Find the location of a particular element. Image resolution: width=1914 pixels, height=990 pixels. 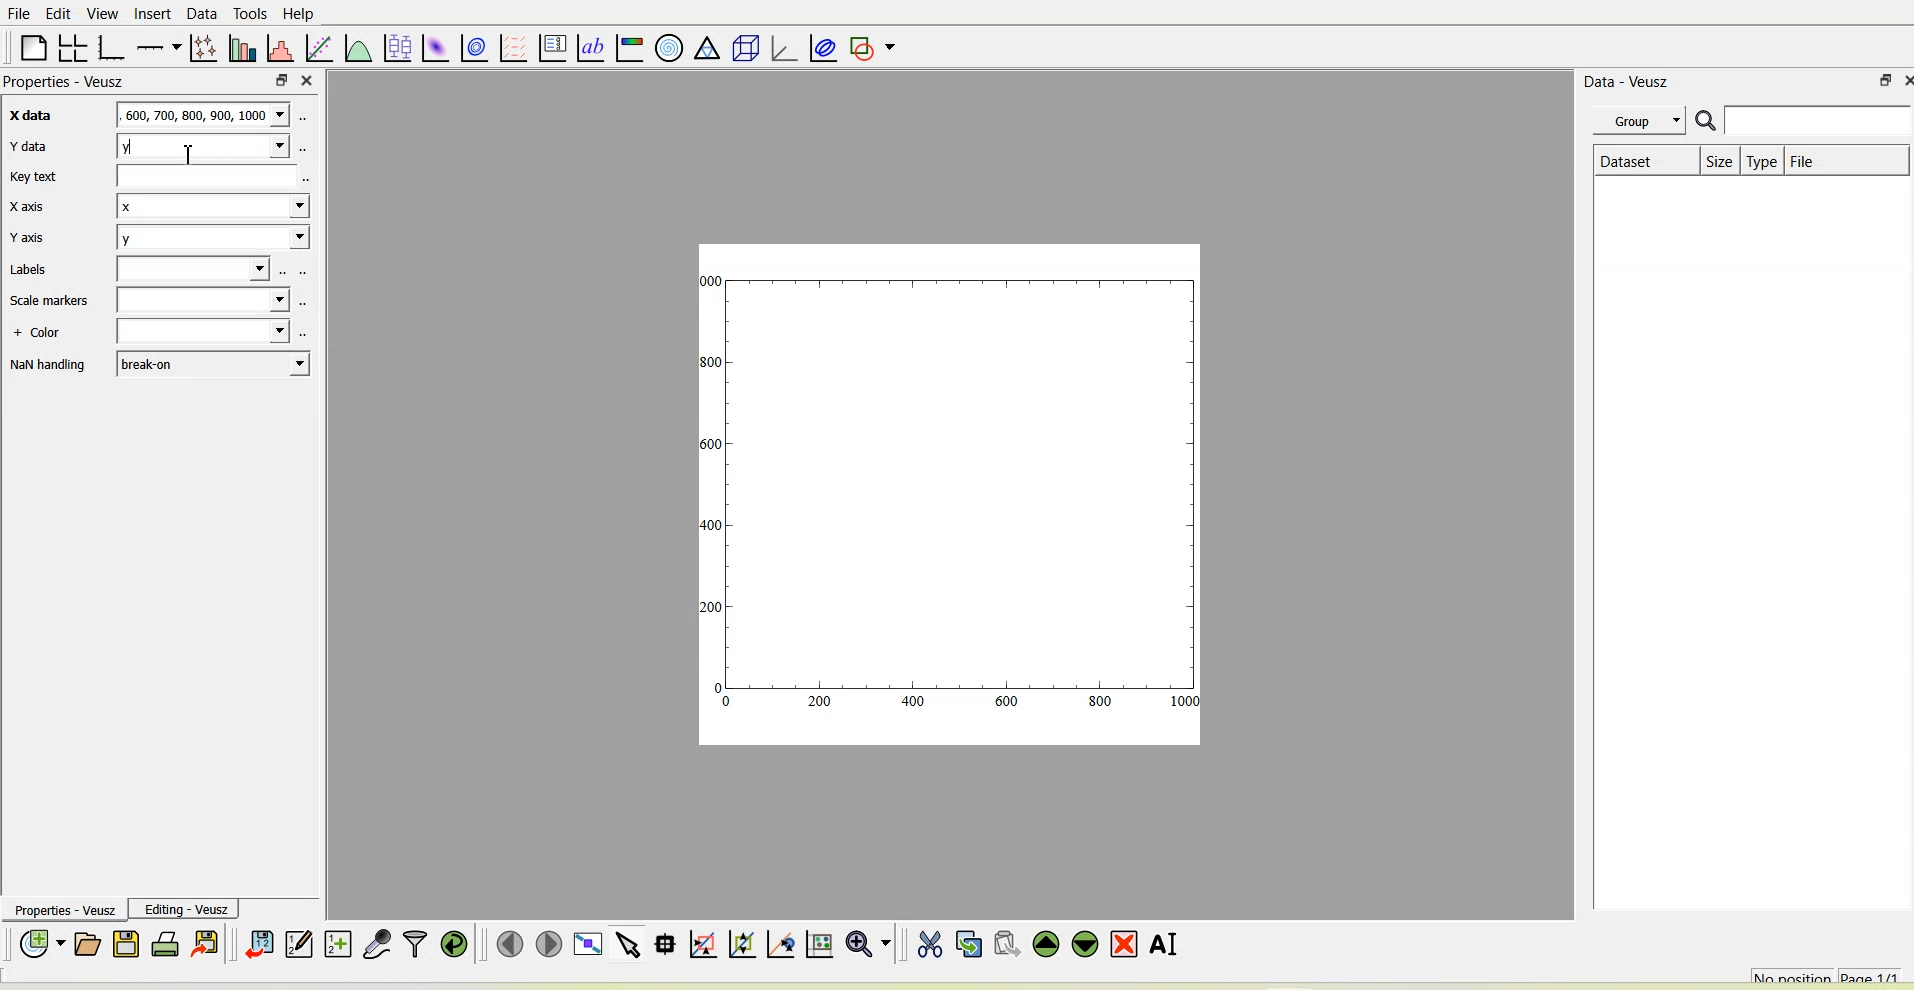

X data is located at coordinates (38, 113).